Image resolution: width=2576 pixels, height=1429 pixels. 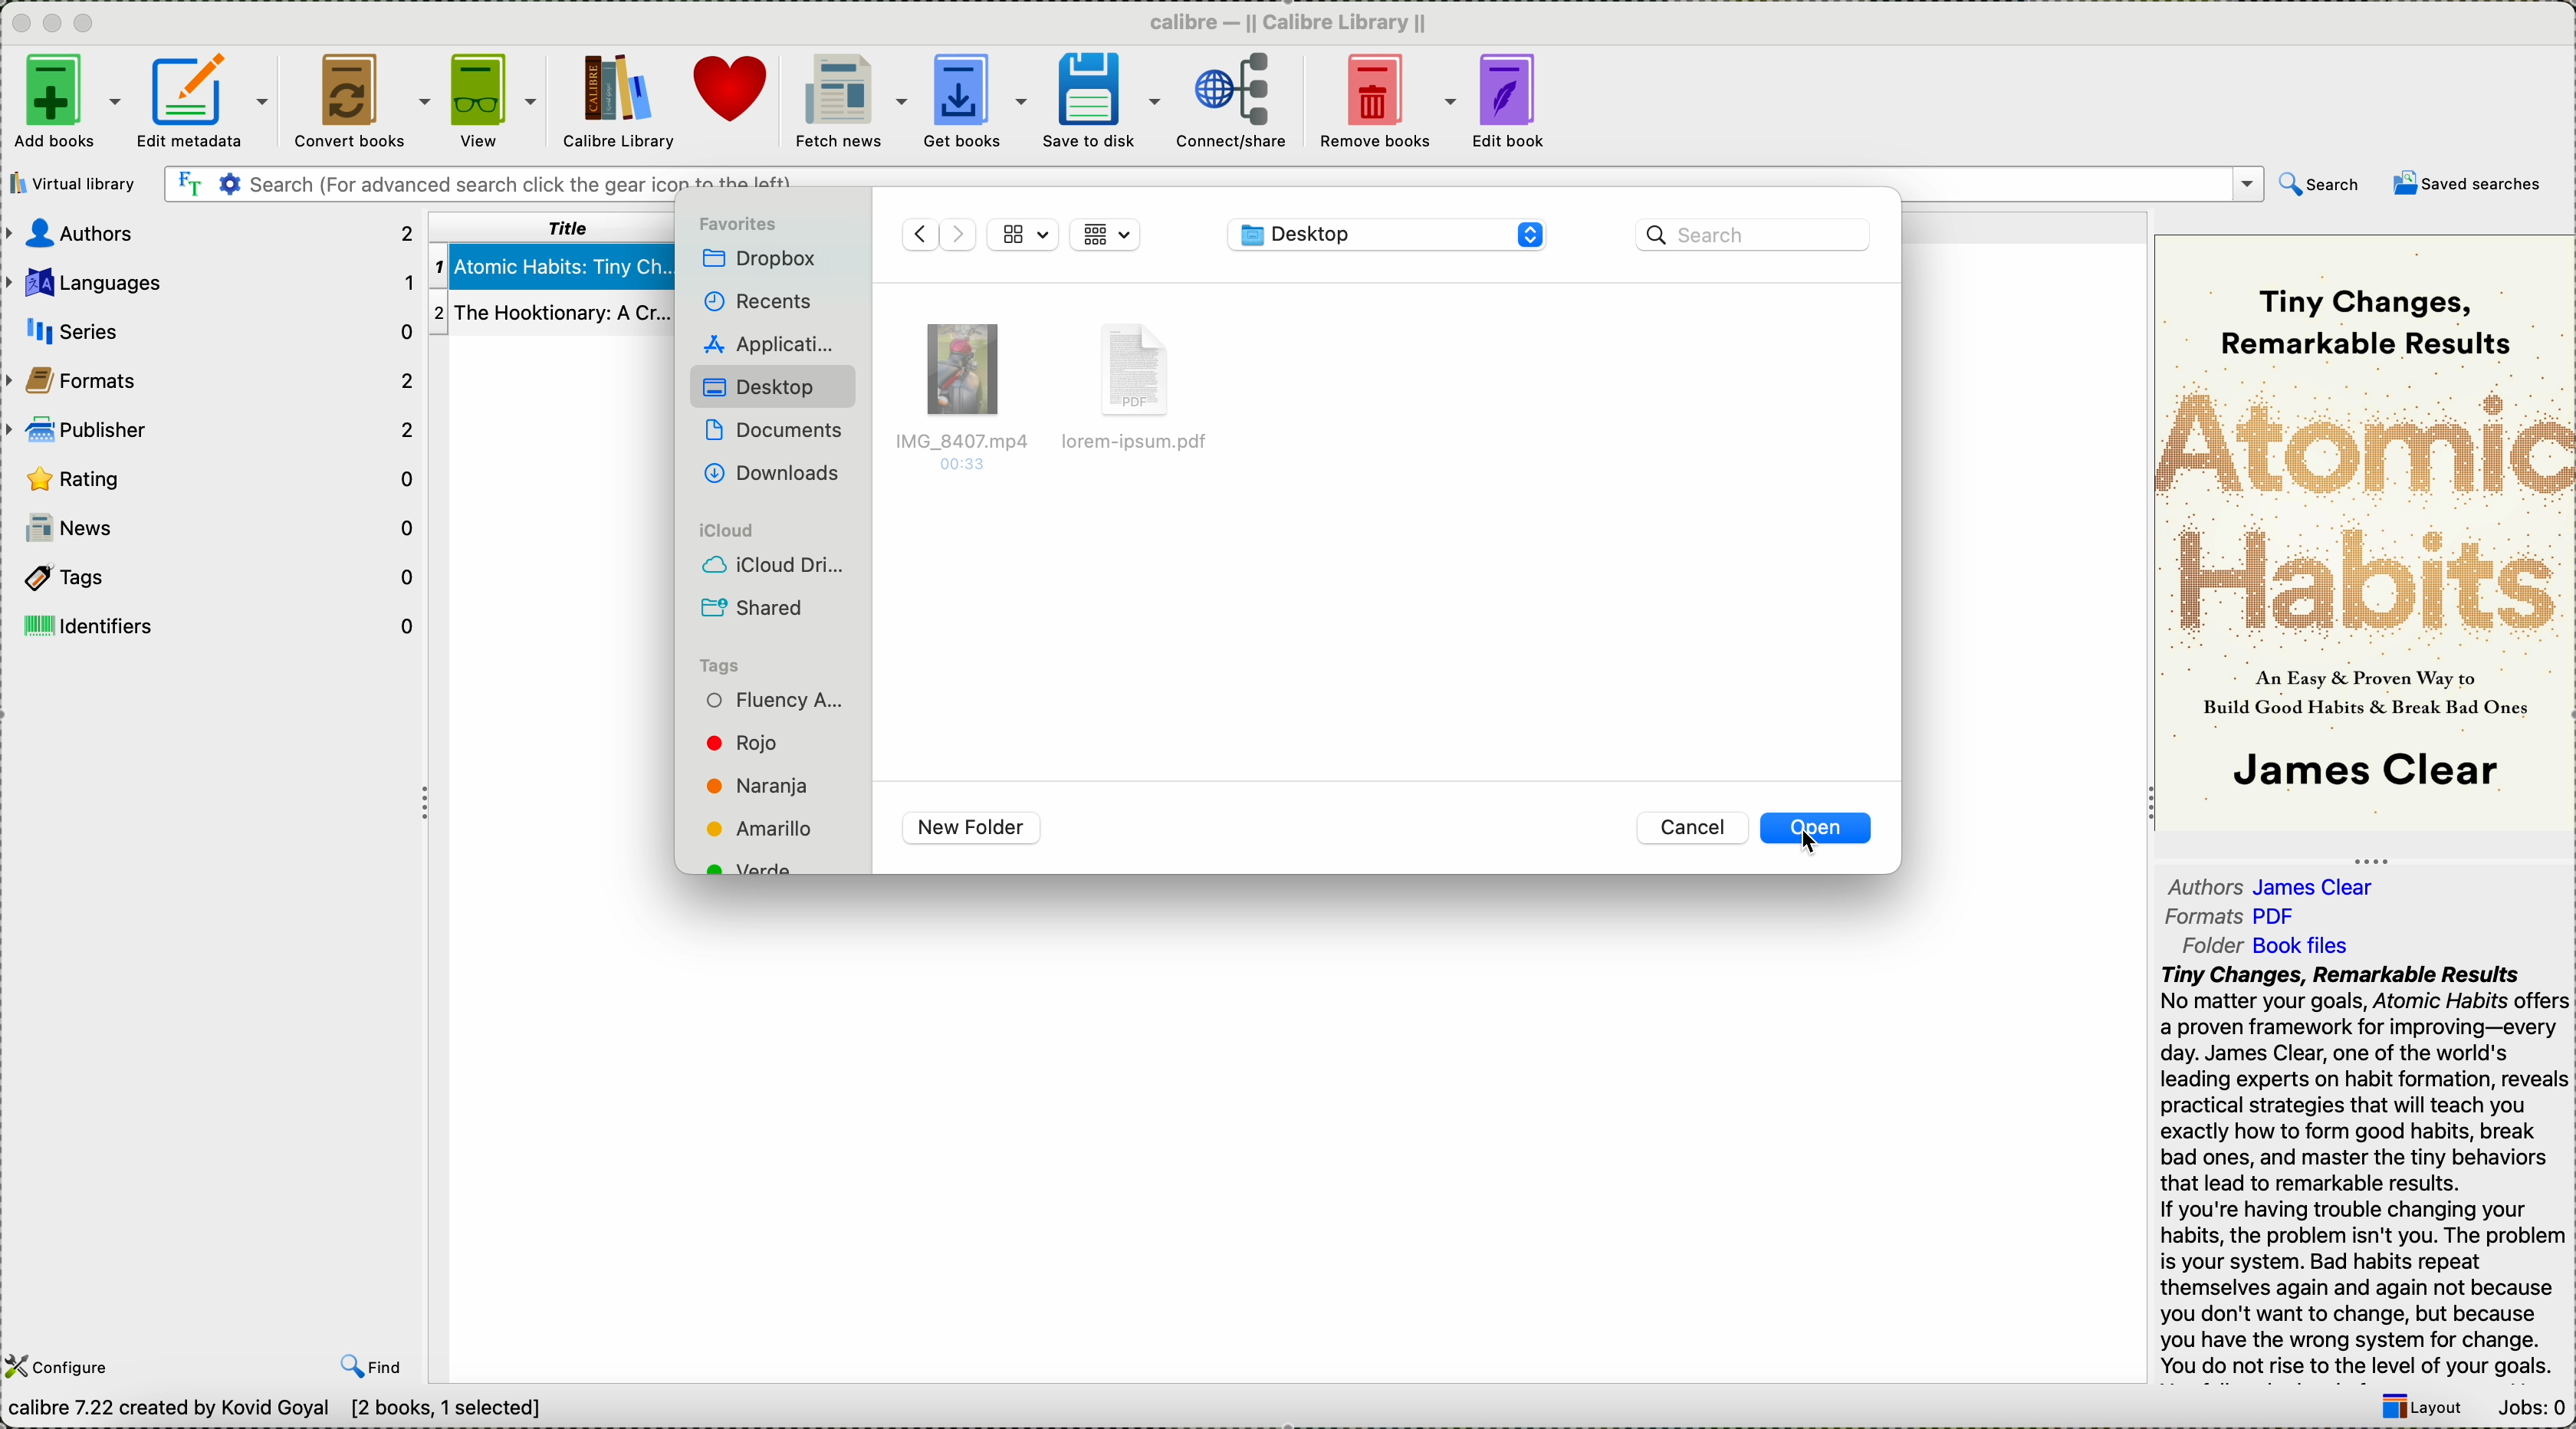 What do you see at coordinates (776, 700) in the screenshot?
I see `tag` at bounding box center [776, 700].